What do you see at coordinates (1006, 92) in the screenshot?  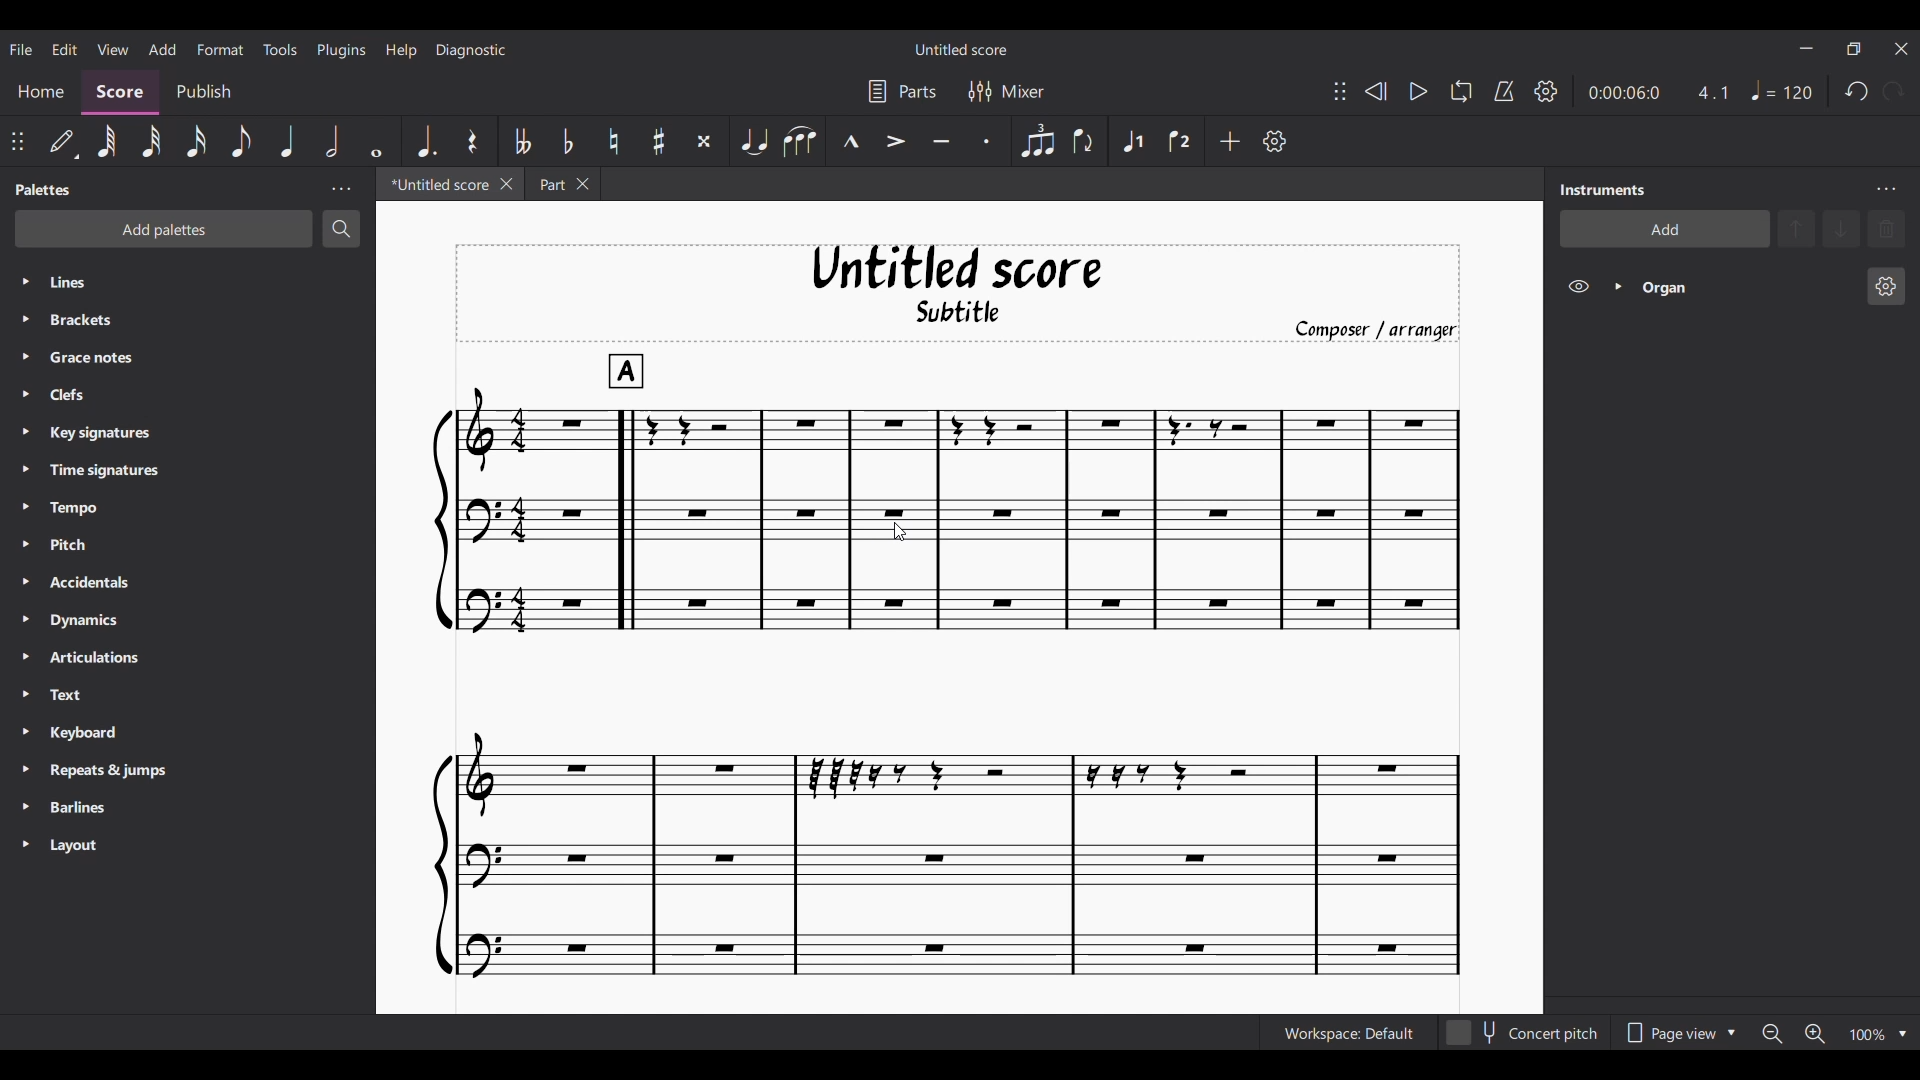 I see `Mixer settings` at bounding box center [1006, 92].